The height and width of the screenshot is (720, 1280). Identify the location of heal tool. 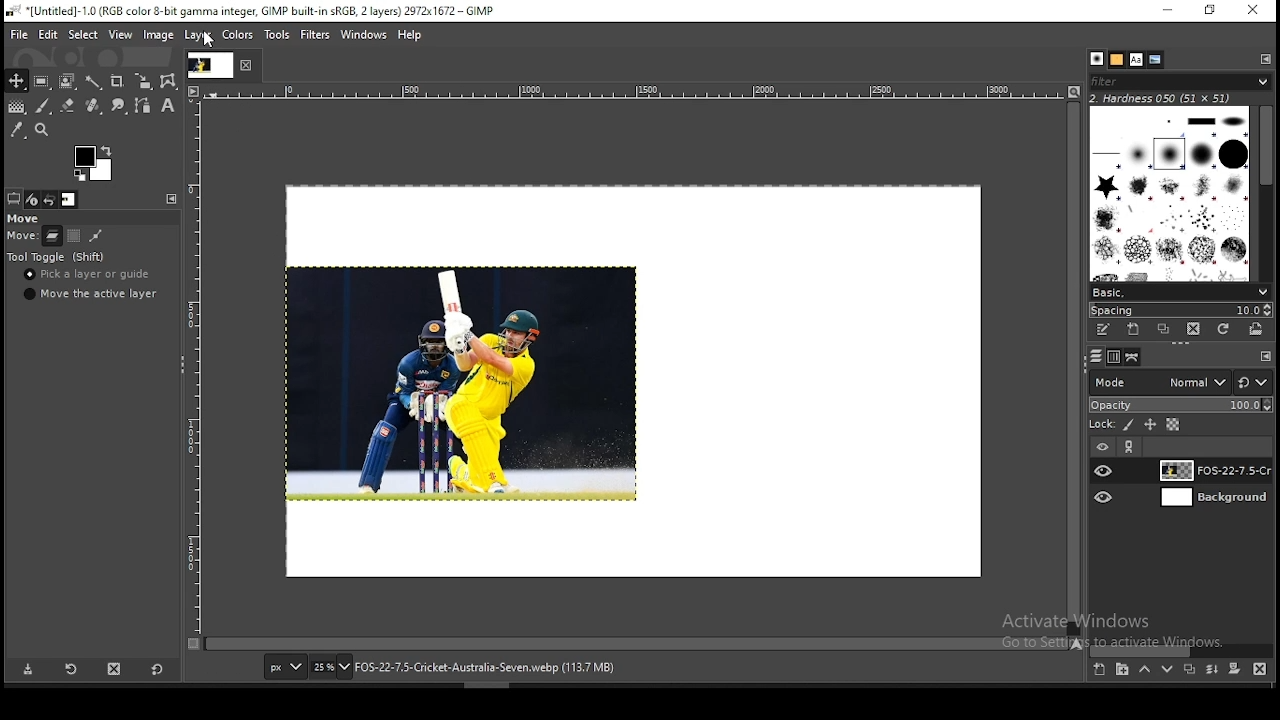
(91, 107).